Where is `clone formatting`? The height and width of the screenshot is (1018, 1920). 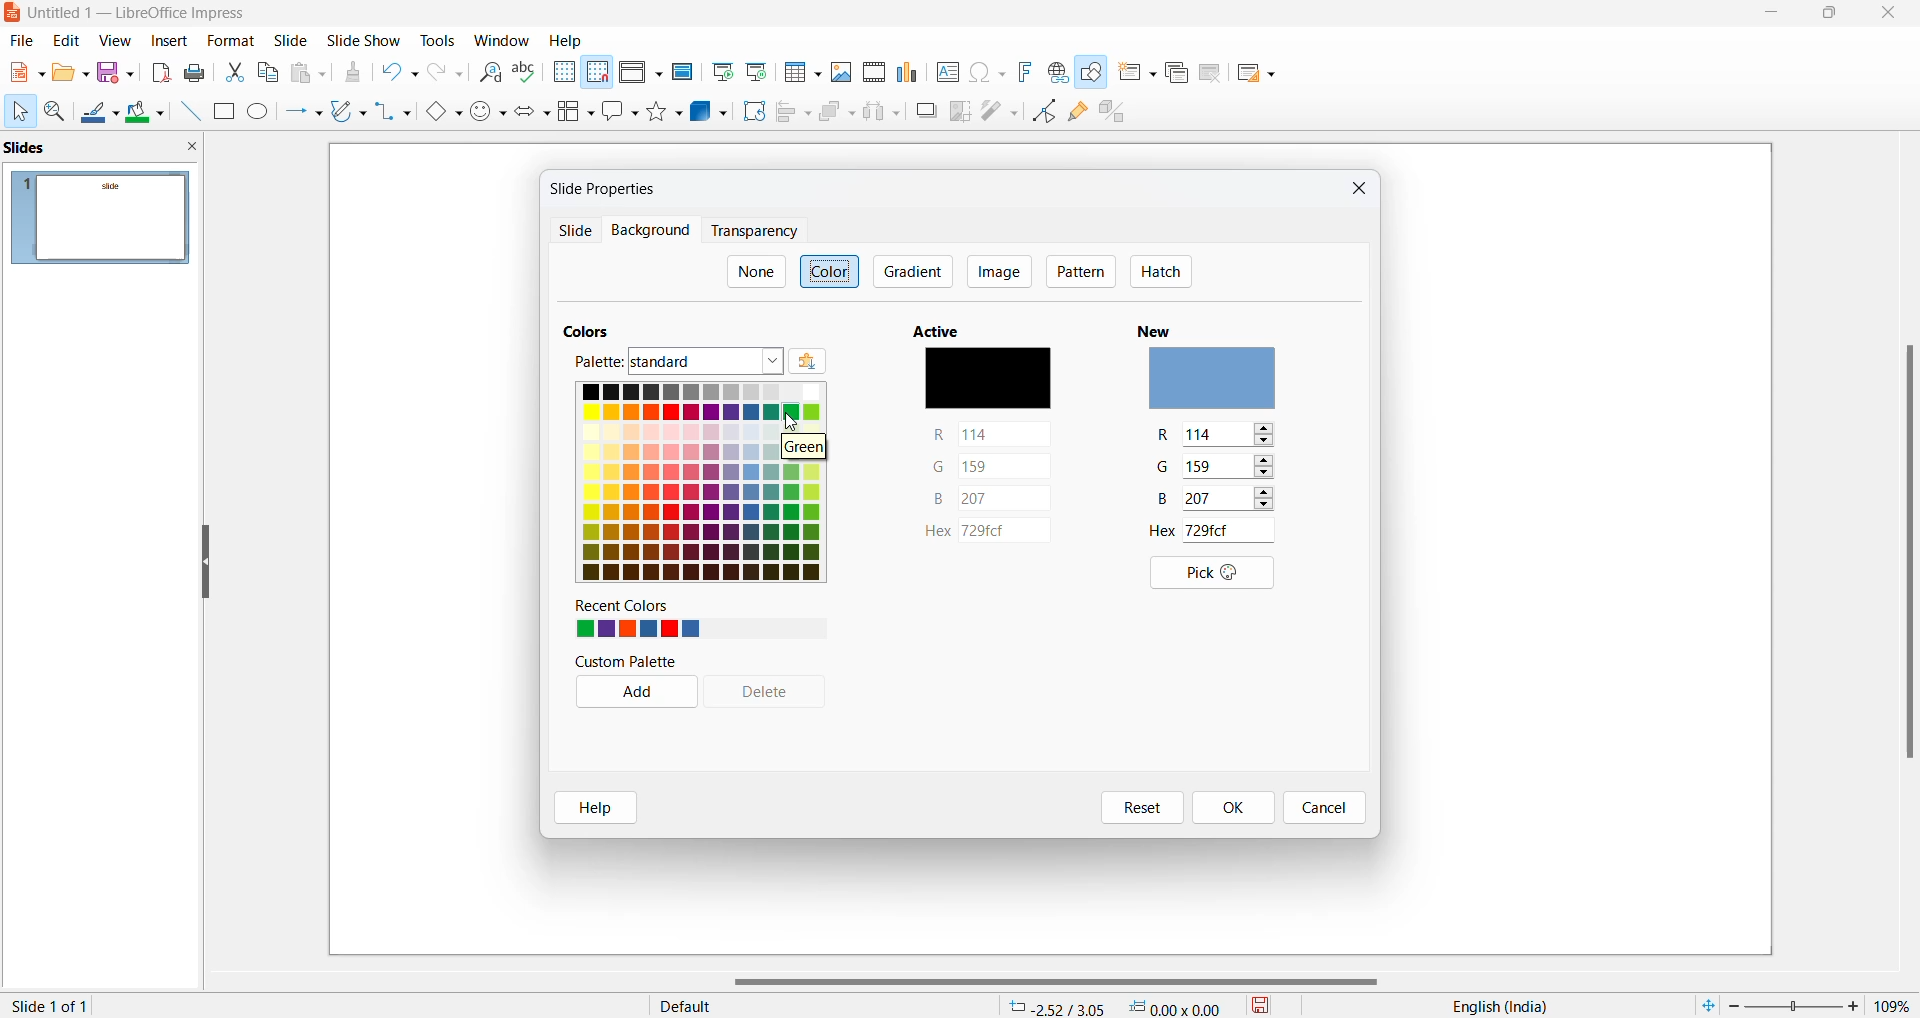 clone formatting is located at coordinates (352, 75).